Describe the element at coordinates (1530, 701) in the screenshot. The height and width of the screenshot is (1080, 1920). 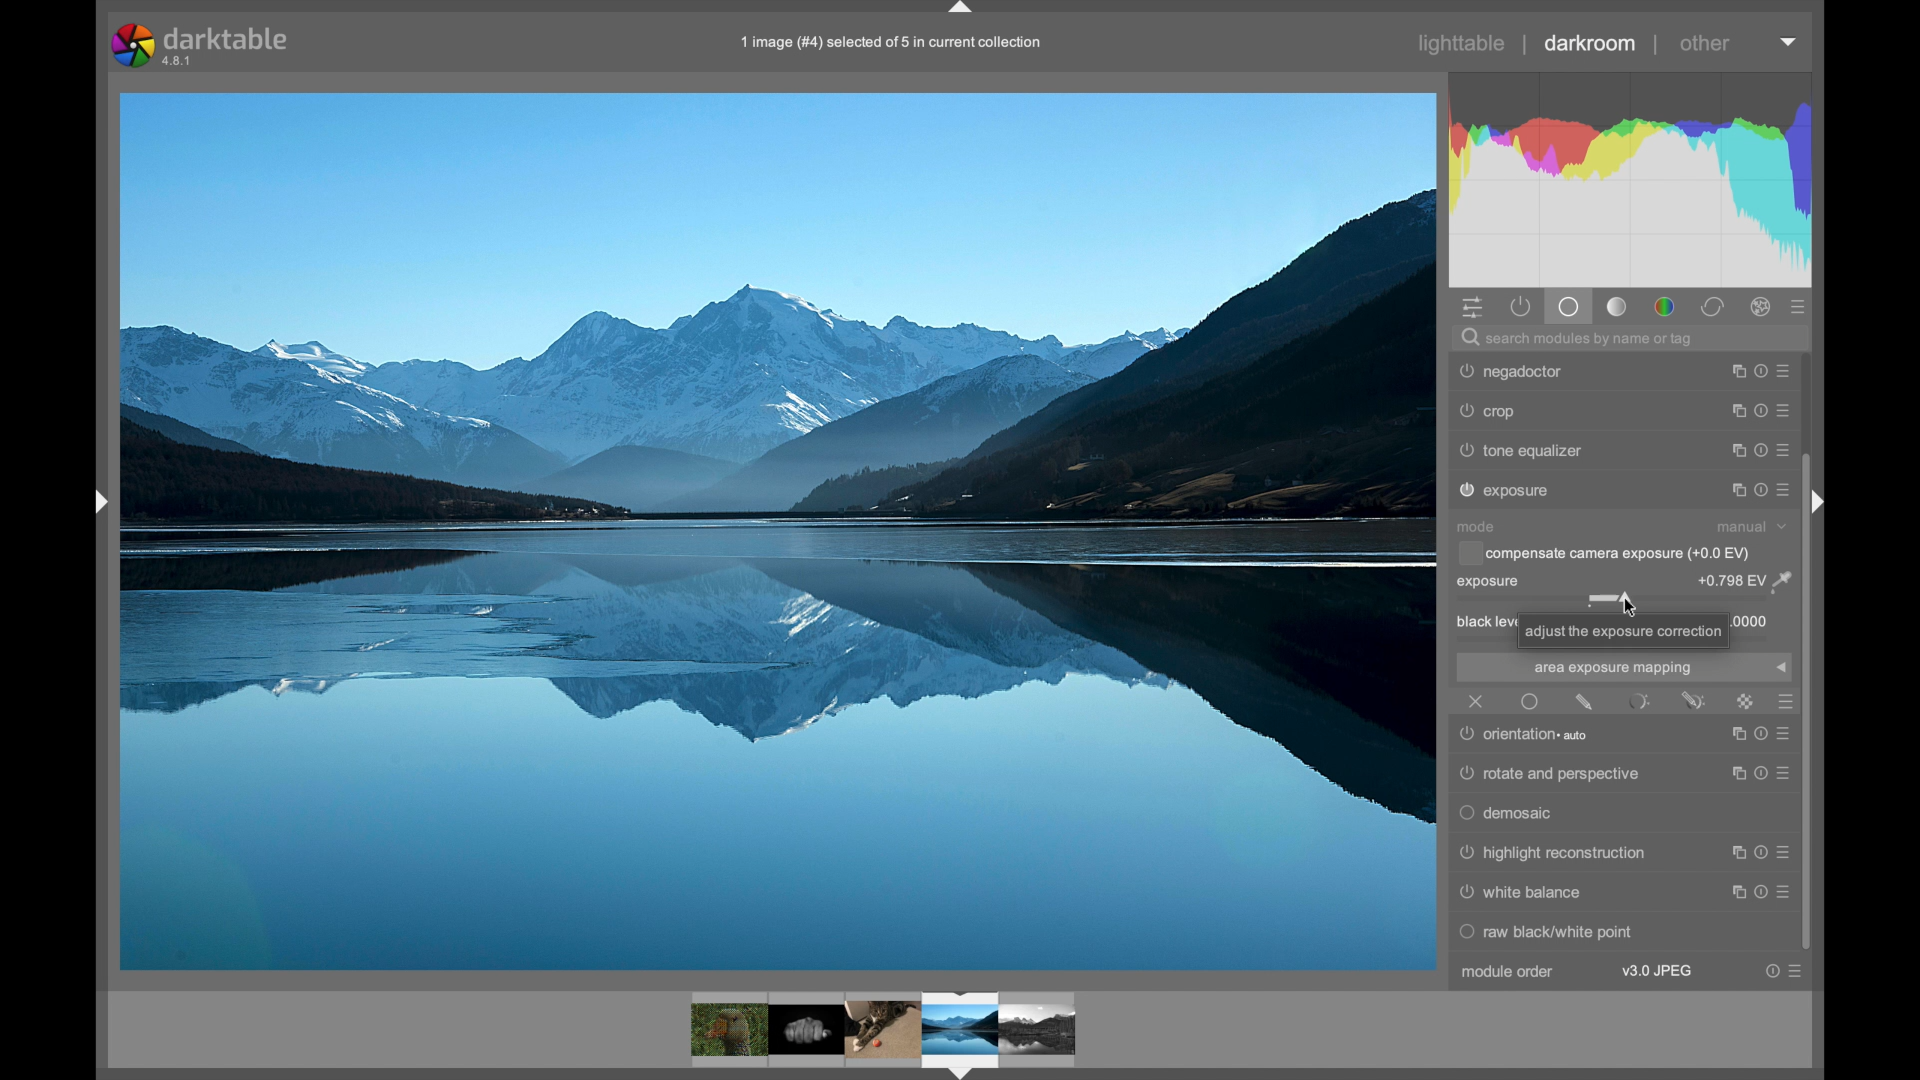
I see `uniformly` at that location.